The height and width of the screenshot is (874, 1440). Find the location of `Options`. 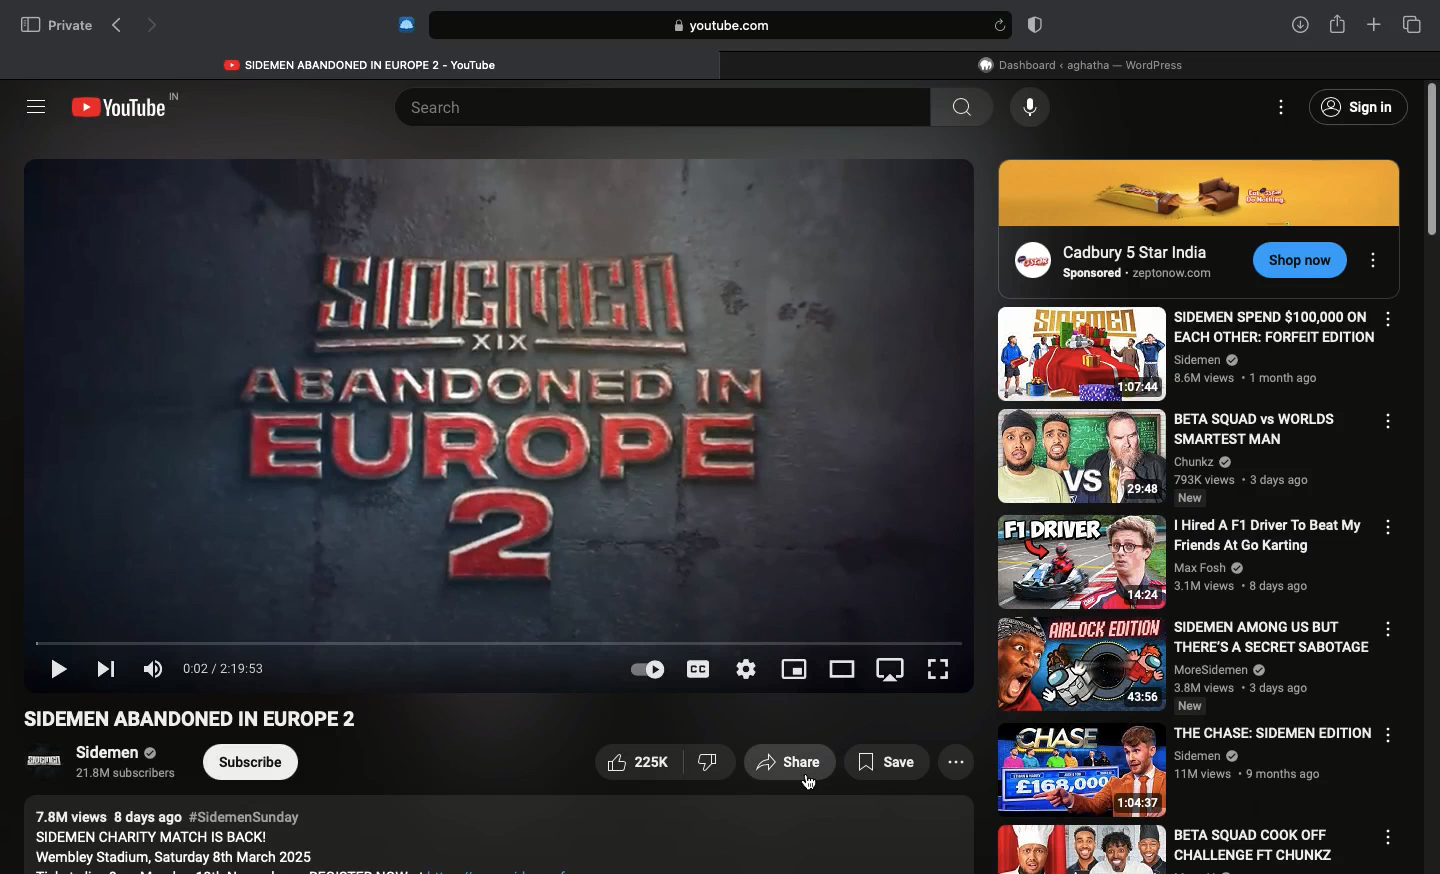

Options is located at coordinates (1377, 256).